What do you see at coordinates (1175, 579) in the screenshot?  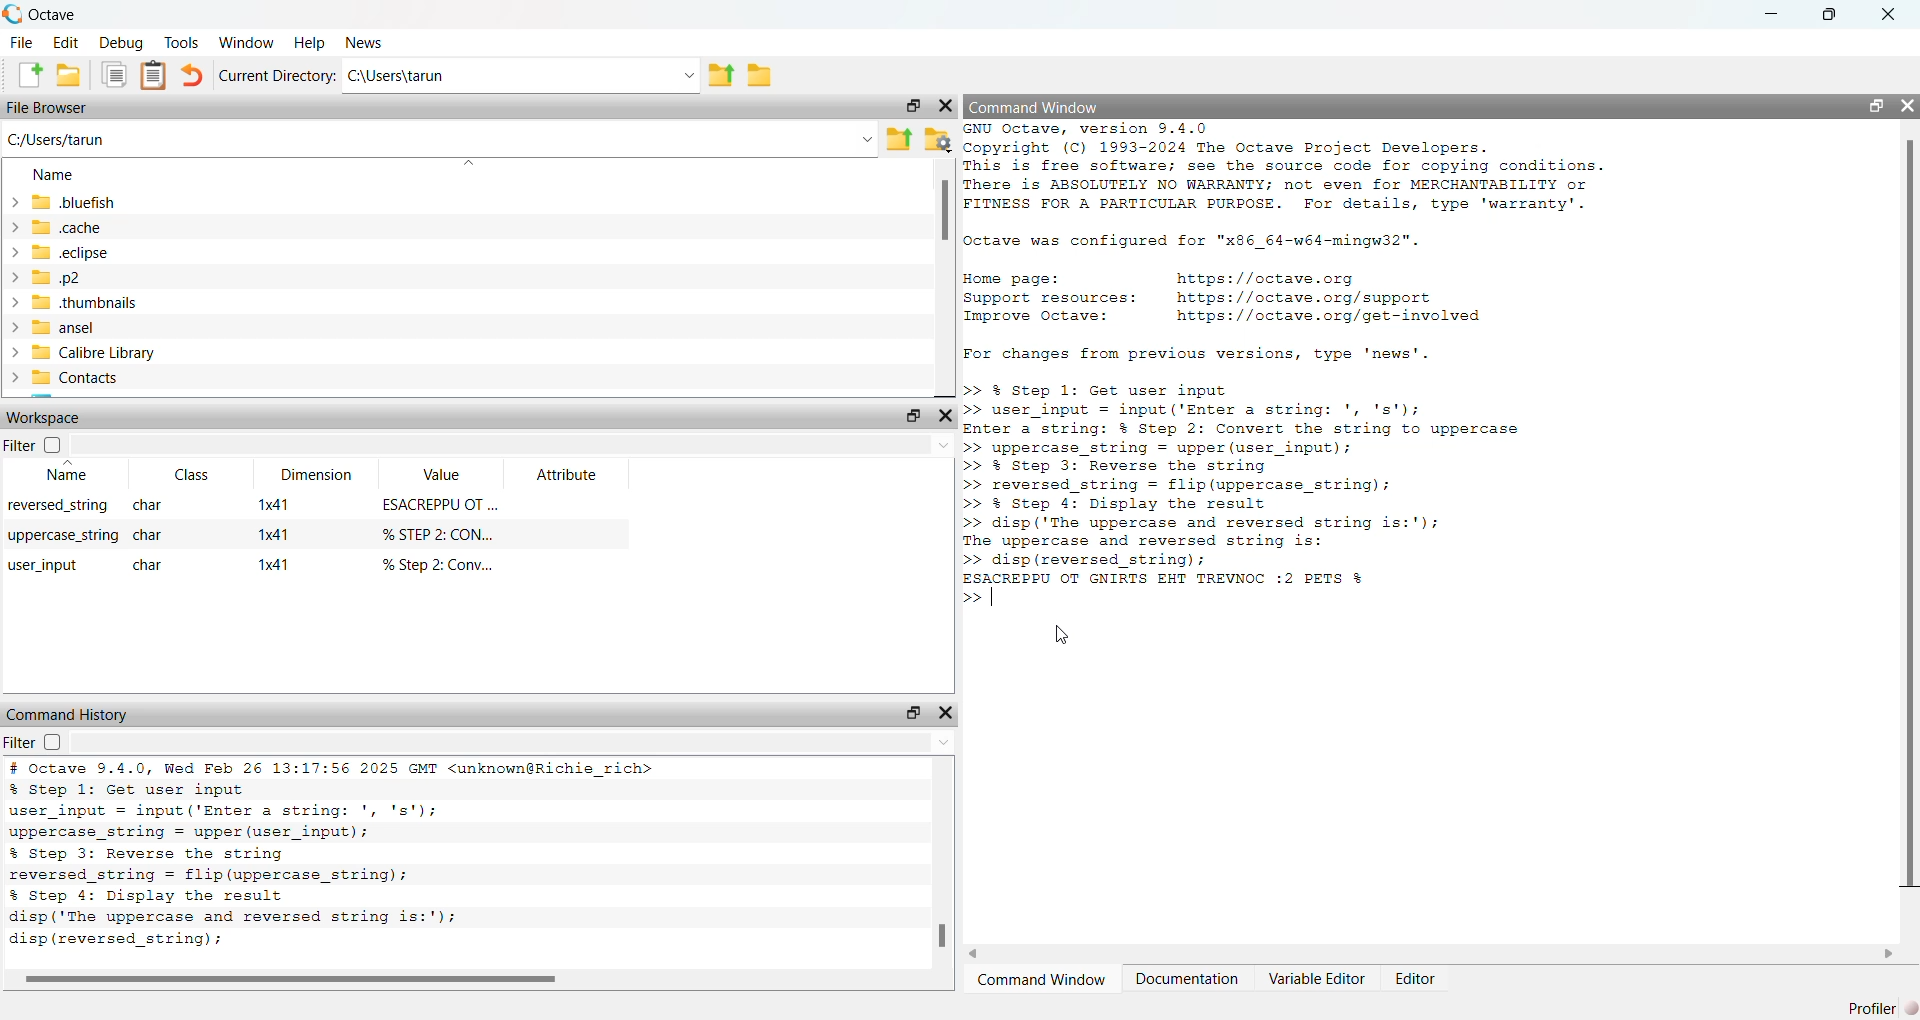 I see `ESACREPPU OT GNIRTS EHT TREVNOC :2 PETS %` at bounding box center [1175, 579].